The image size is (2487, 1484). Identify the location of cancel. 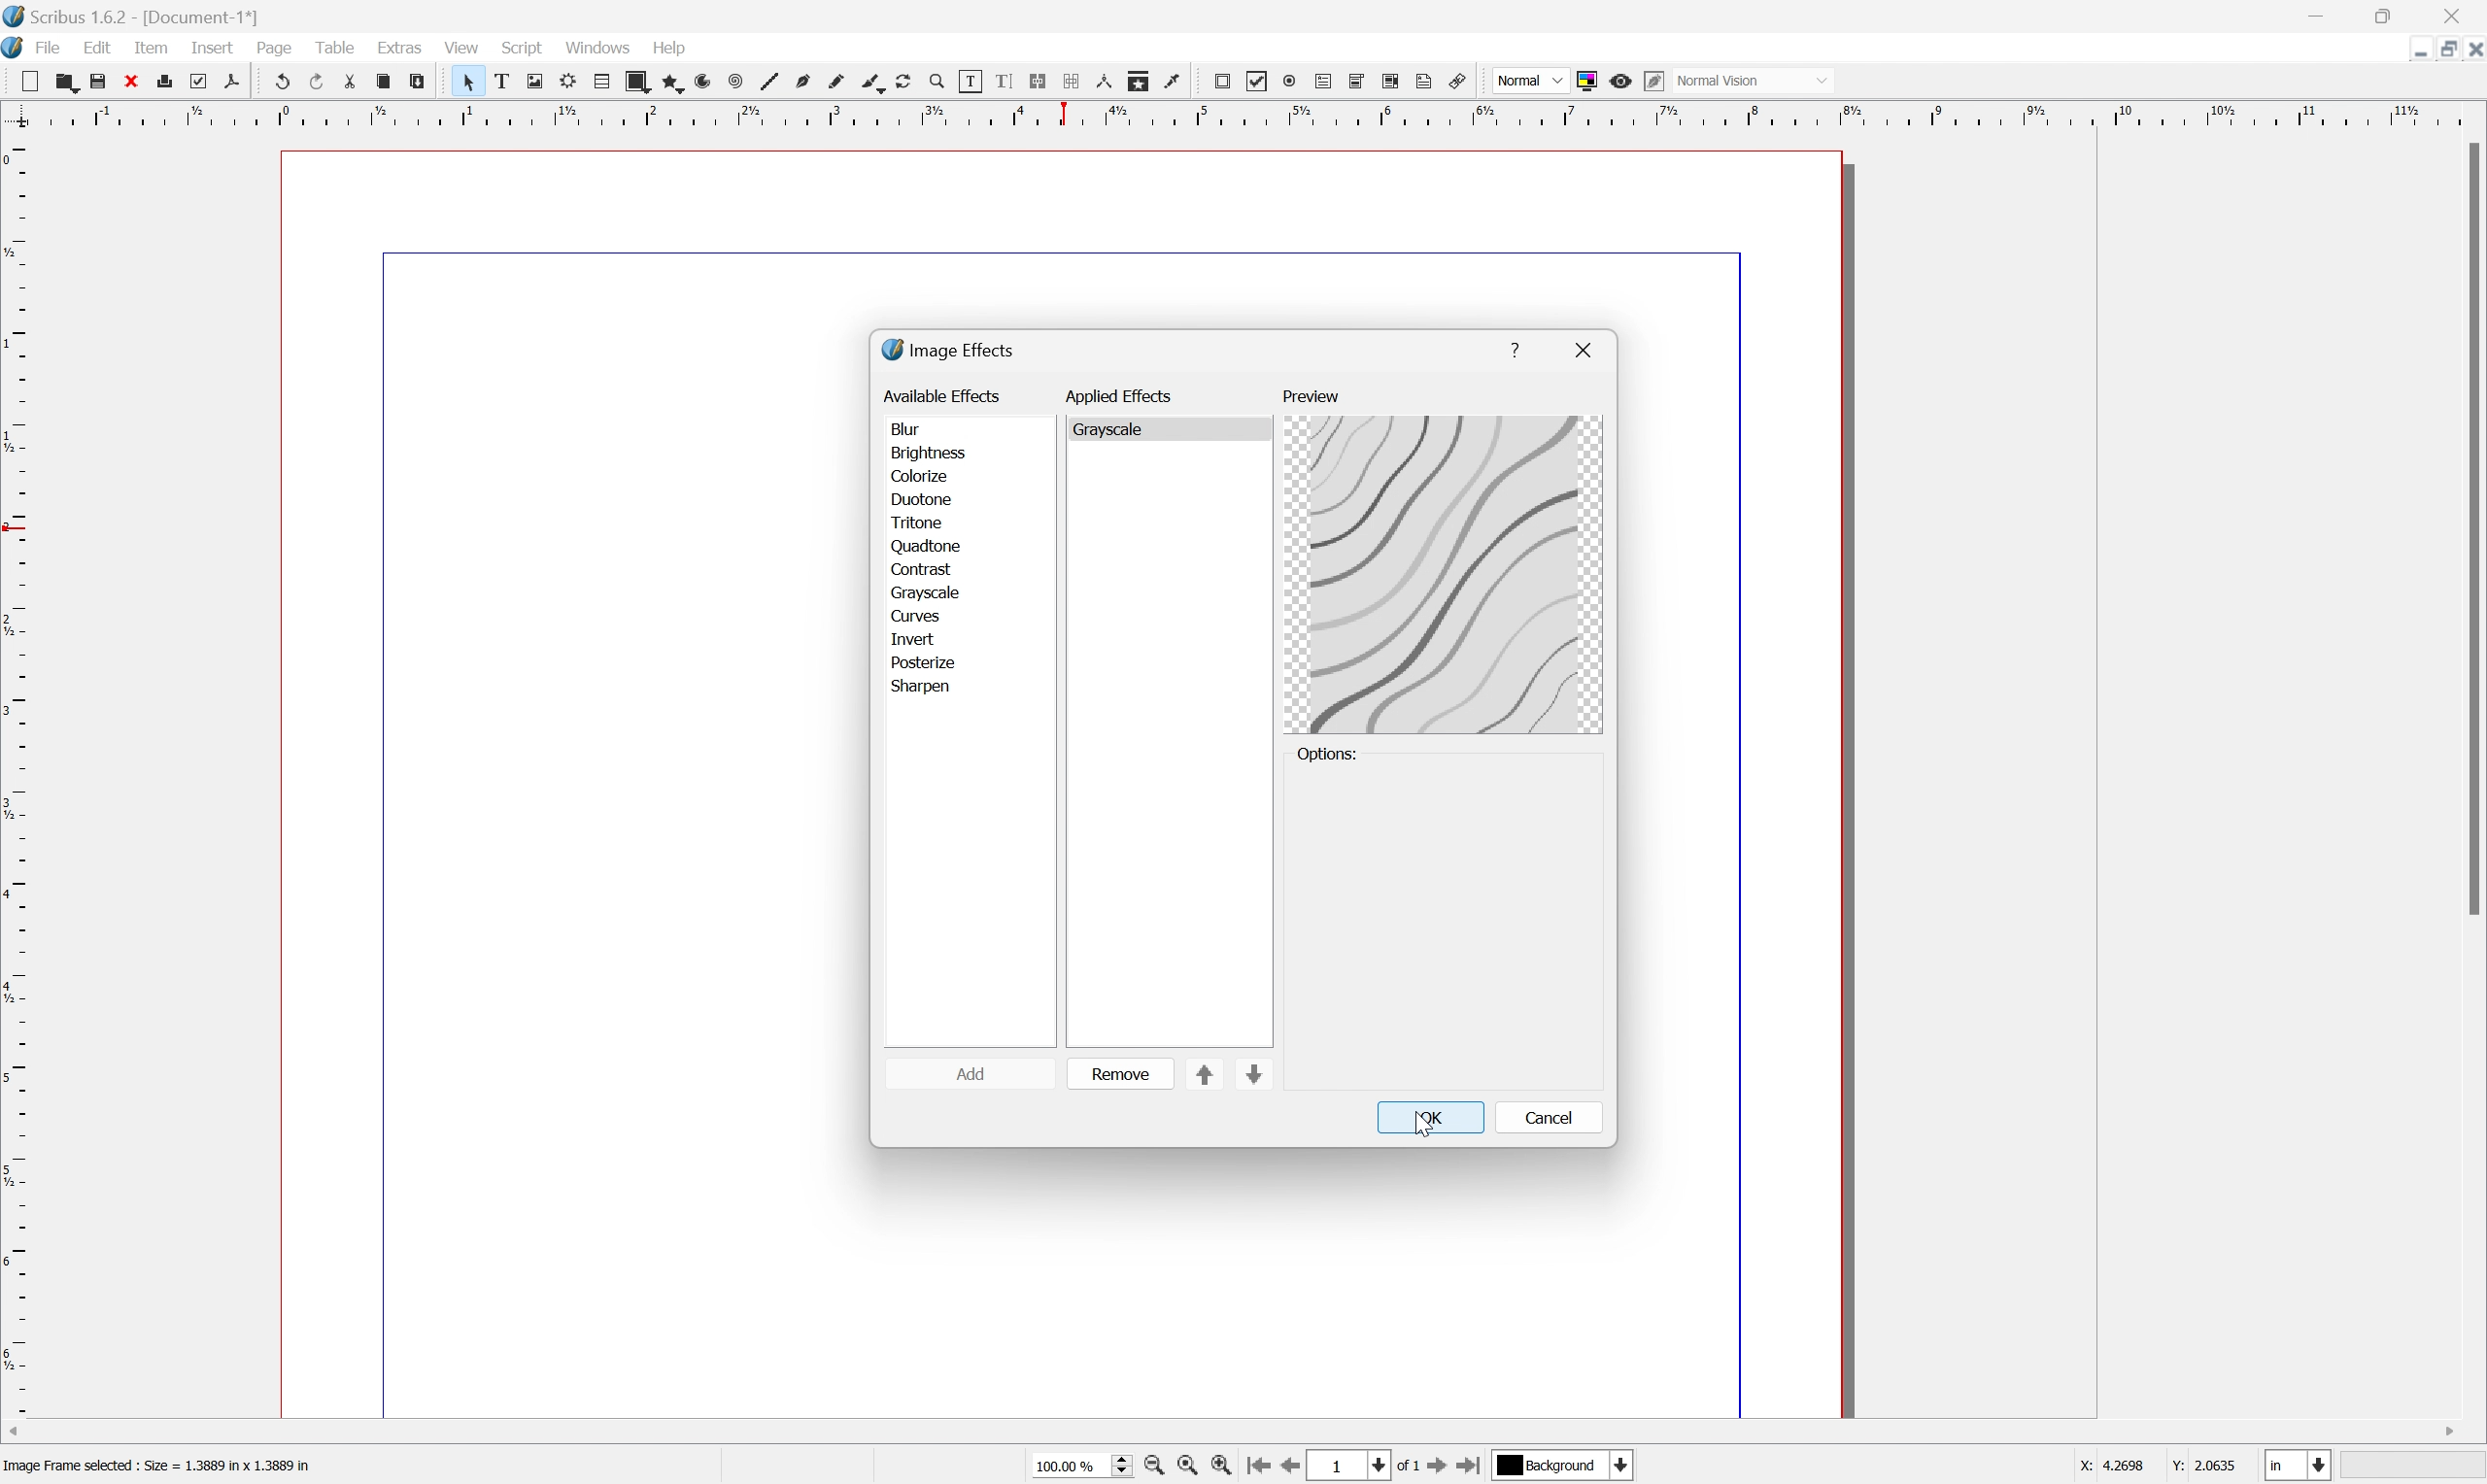
(1550, 1116).